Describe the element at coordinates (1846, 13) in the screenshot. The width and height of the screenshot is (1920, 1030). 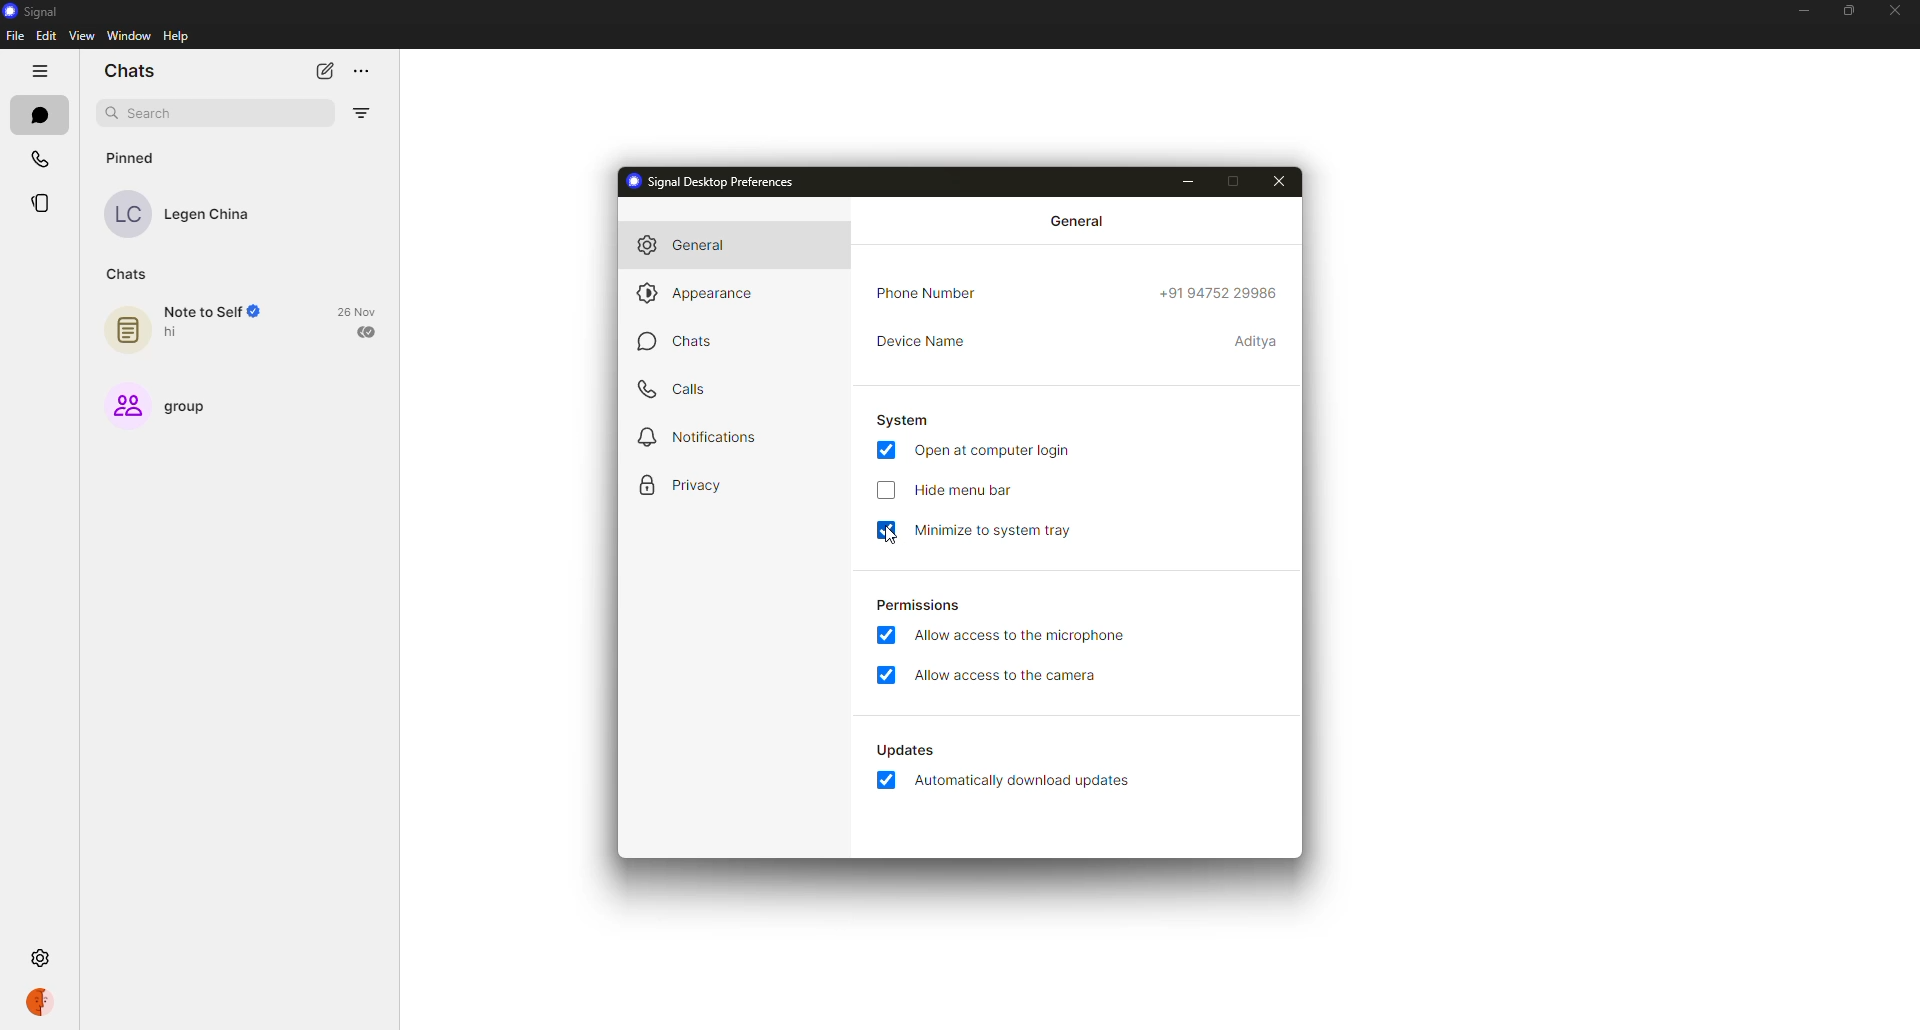
I see `maximize` at that location.